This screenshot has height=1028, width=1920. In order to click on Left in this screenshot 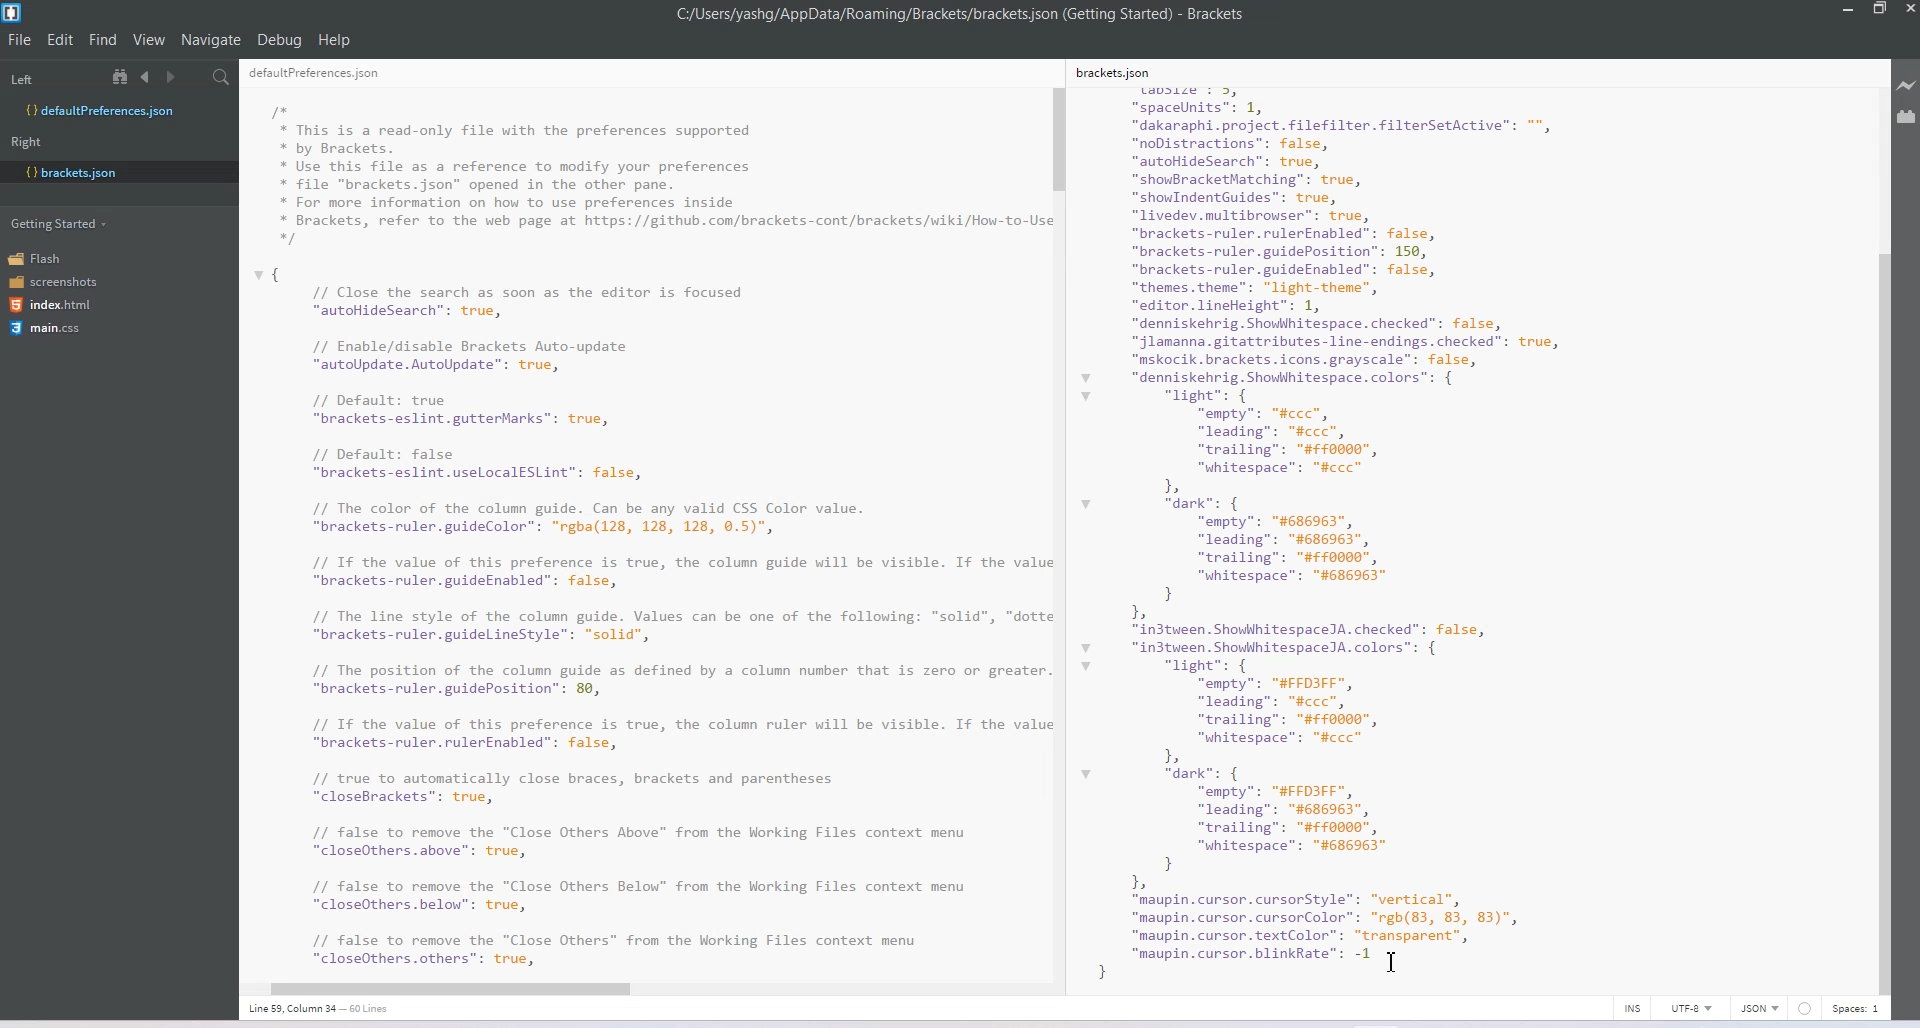, I will do `click(21, 80)`.